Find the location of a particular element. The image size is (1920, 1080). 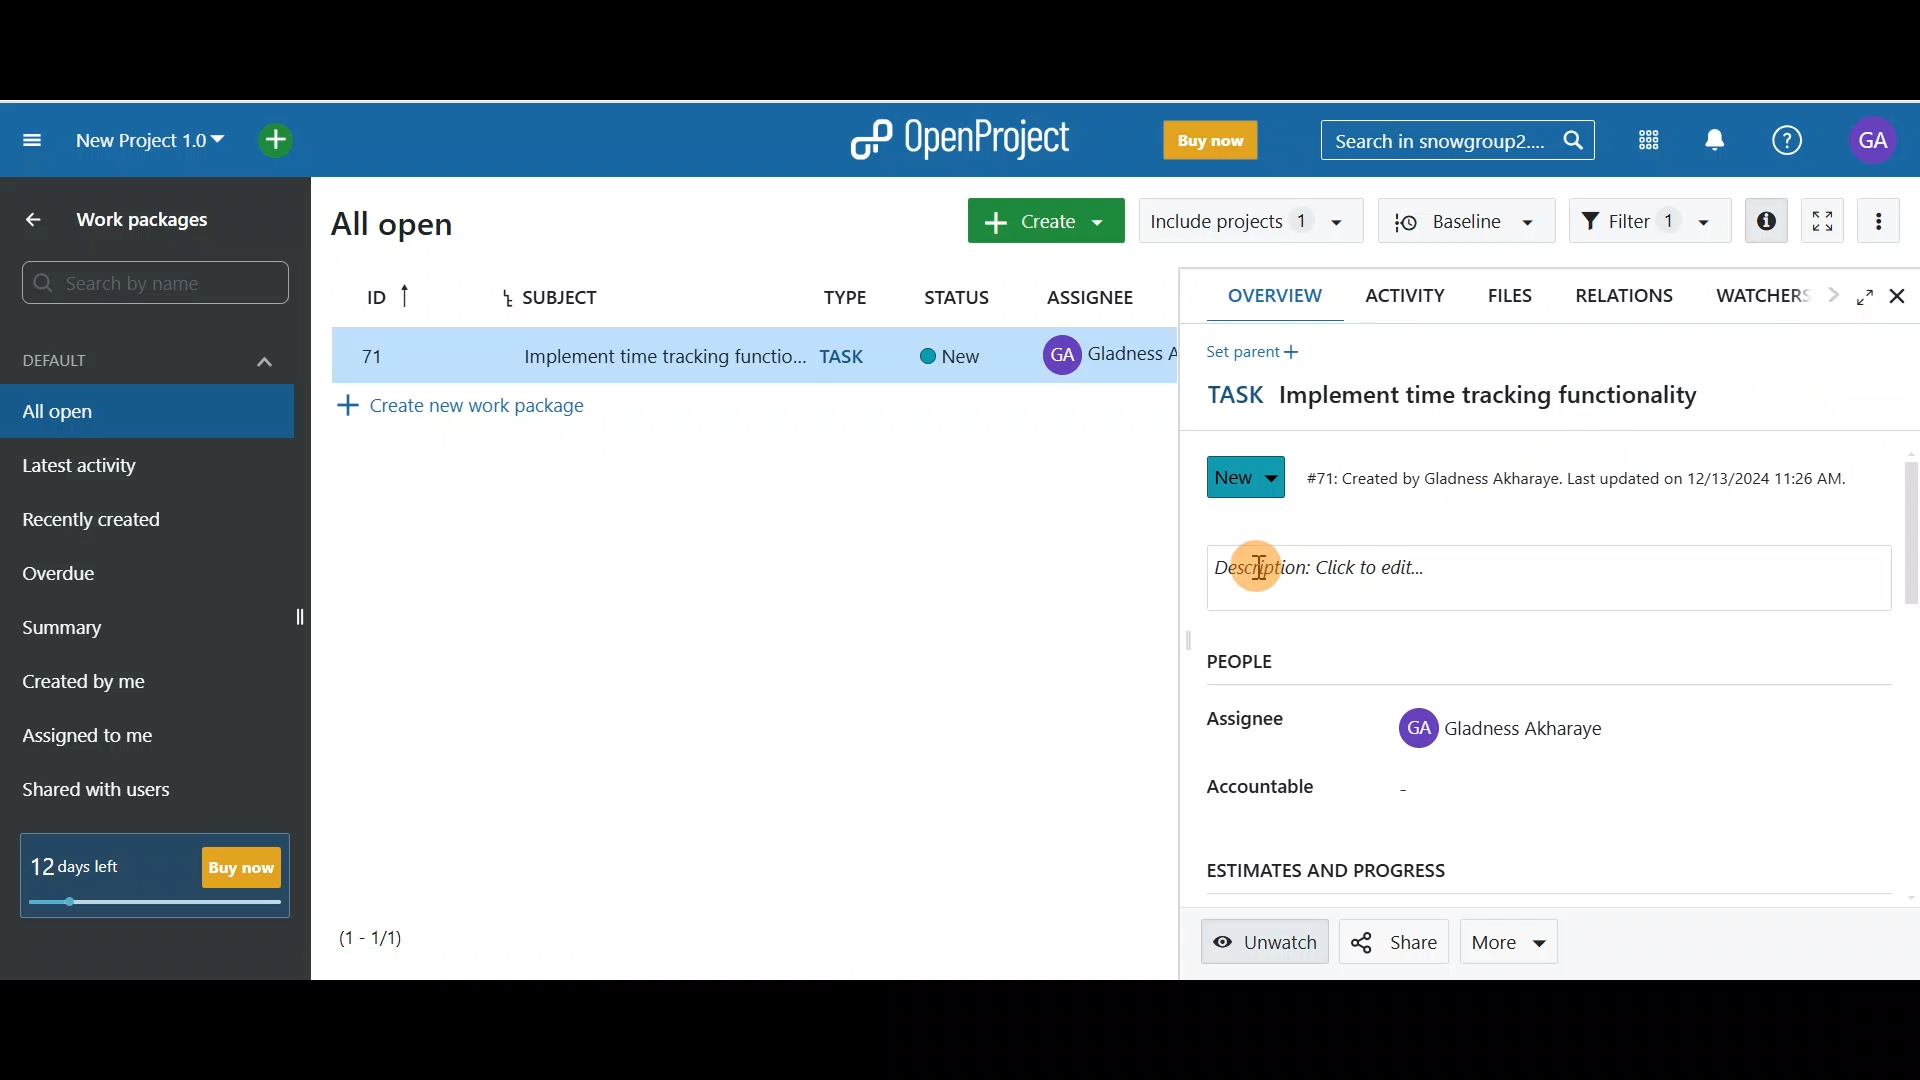

OpenProject is located at coordinates (958, 140).